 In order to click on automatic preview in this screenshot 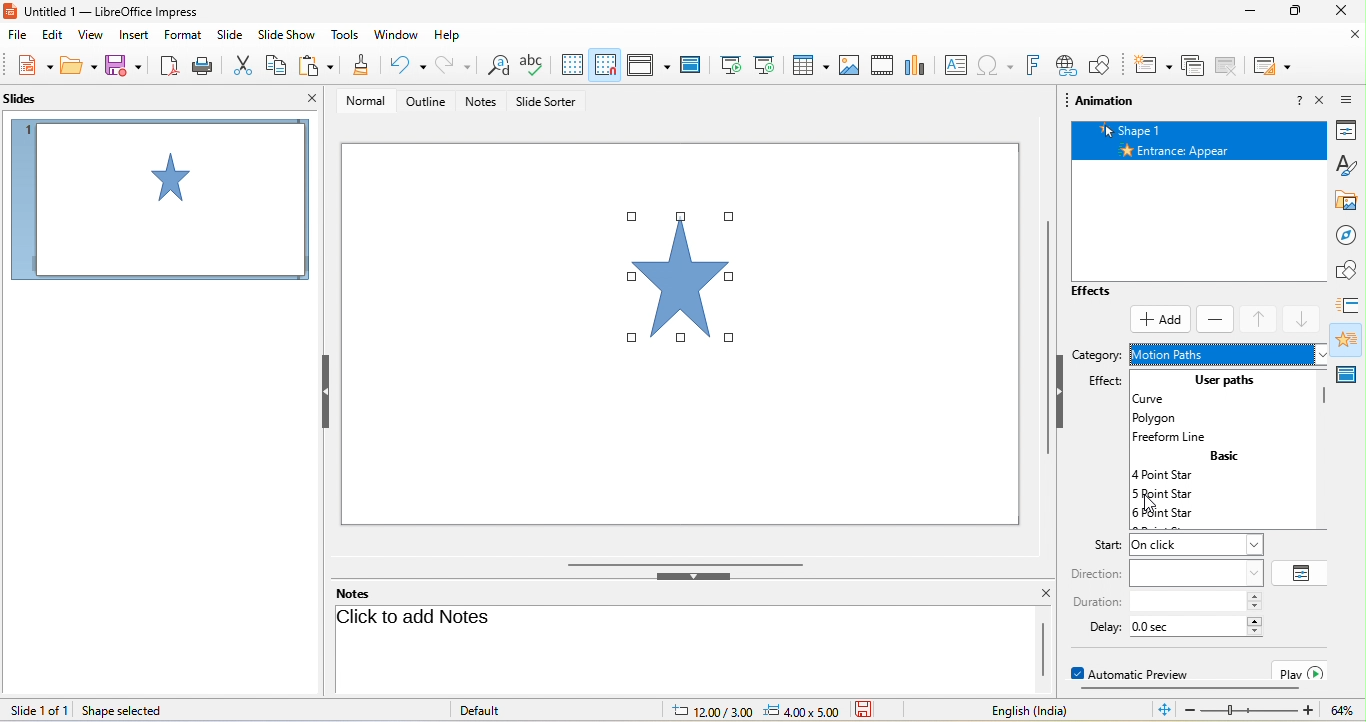, I will do `click(1135, 673)`.